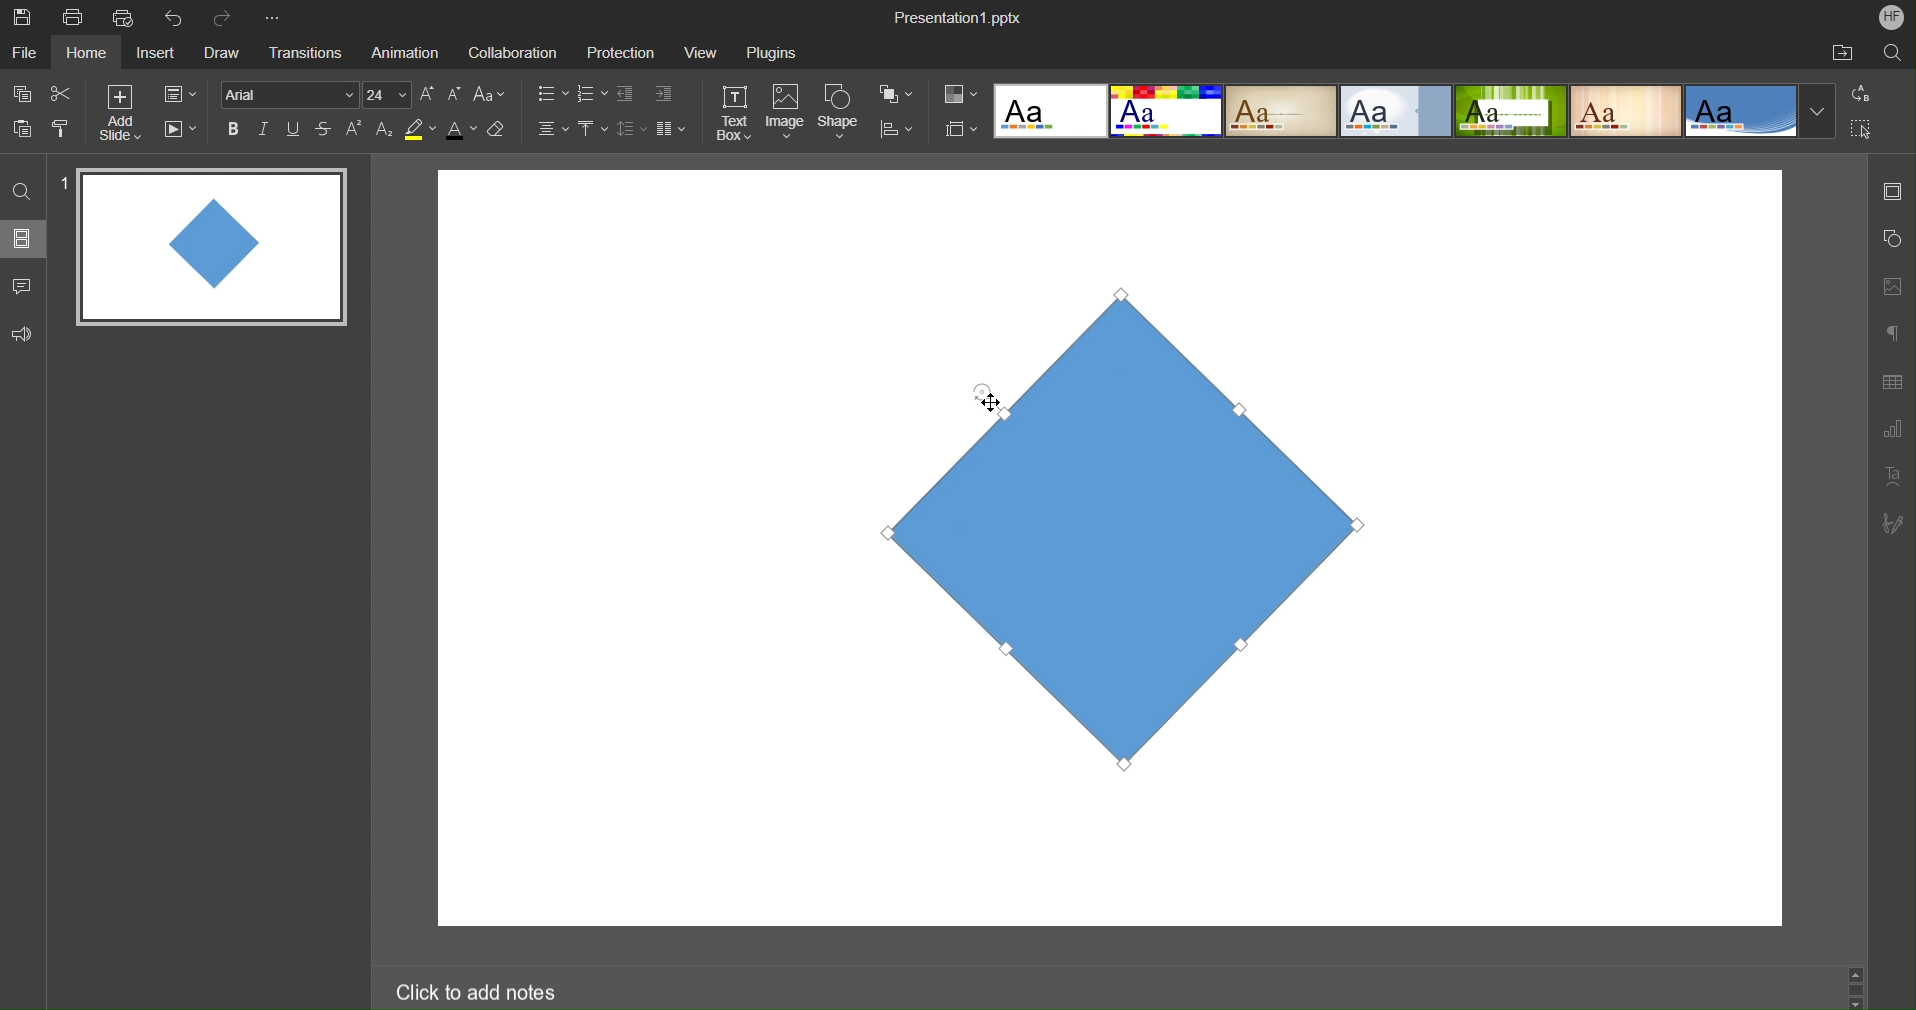 The image size is (1916, 1010). I want to click on Playback, so click(181, 130).